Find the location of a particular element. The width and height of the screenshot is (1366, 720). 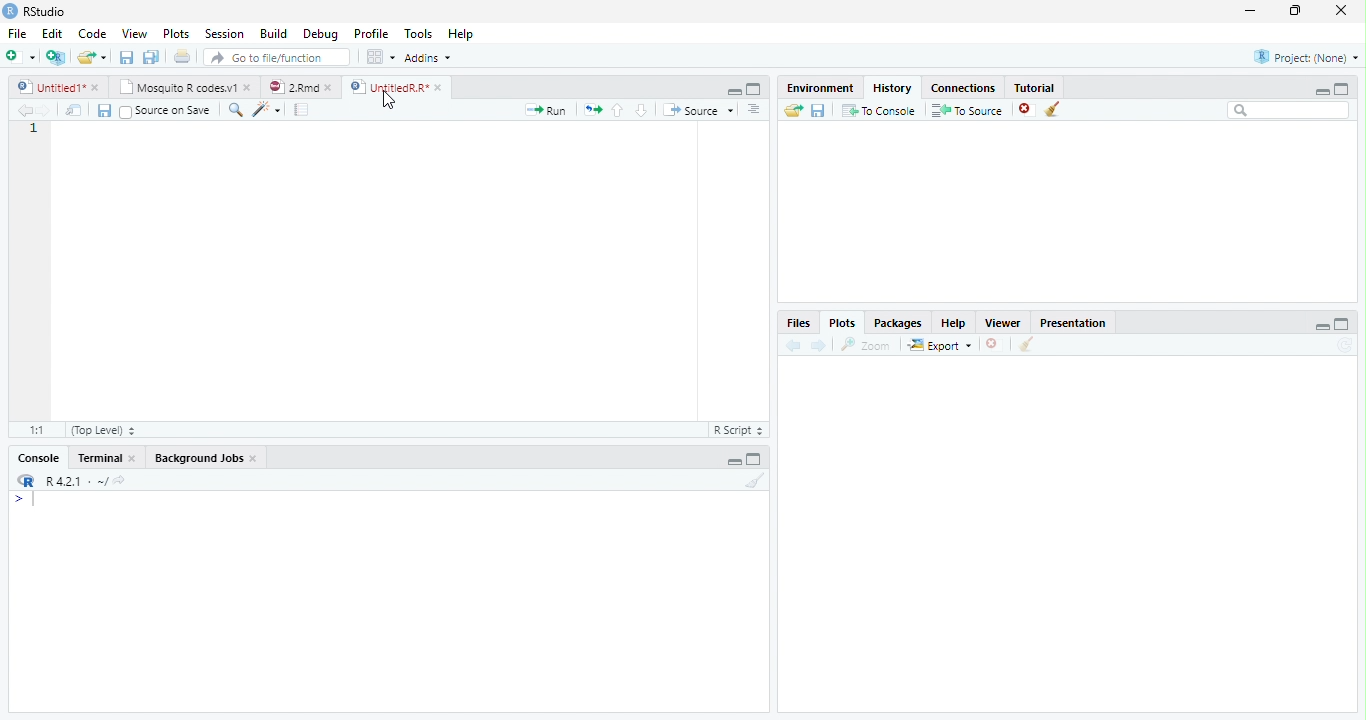

2.Rmd is located at coordinates (303, 88).